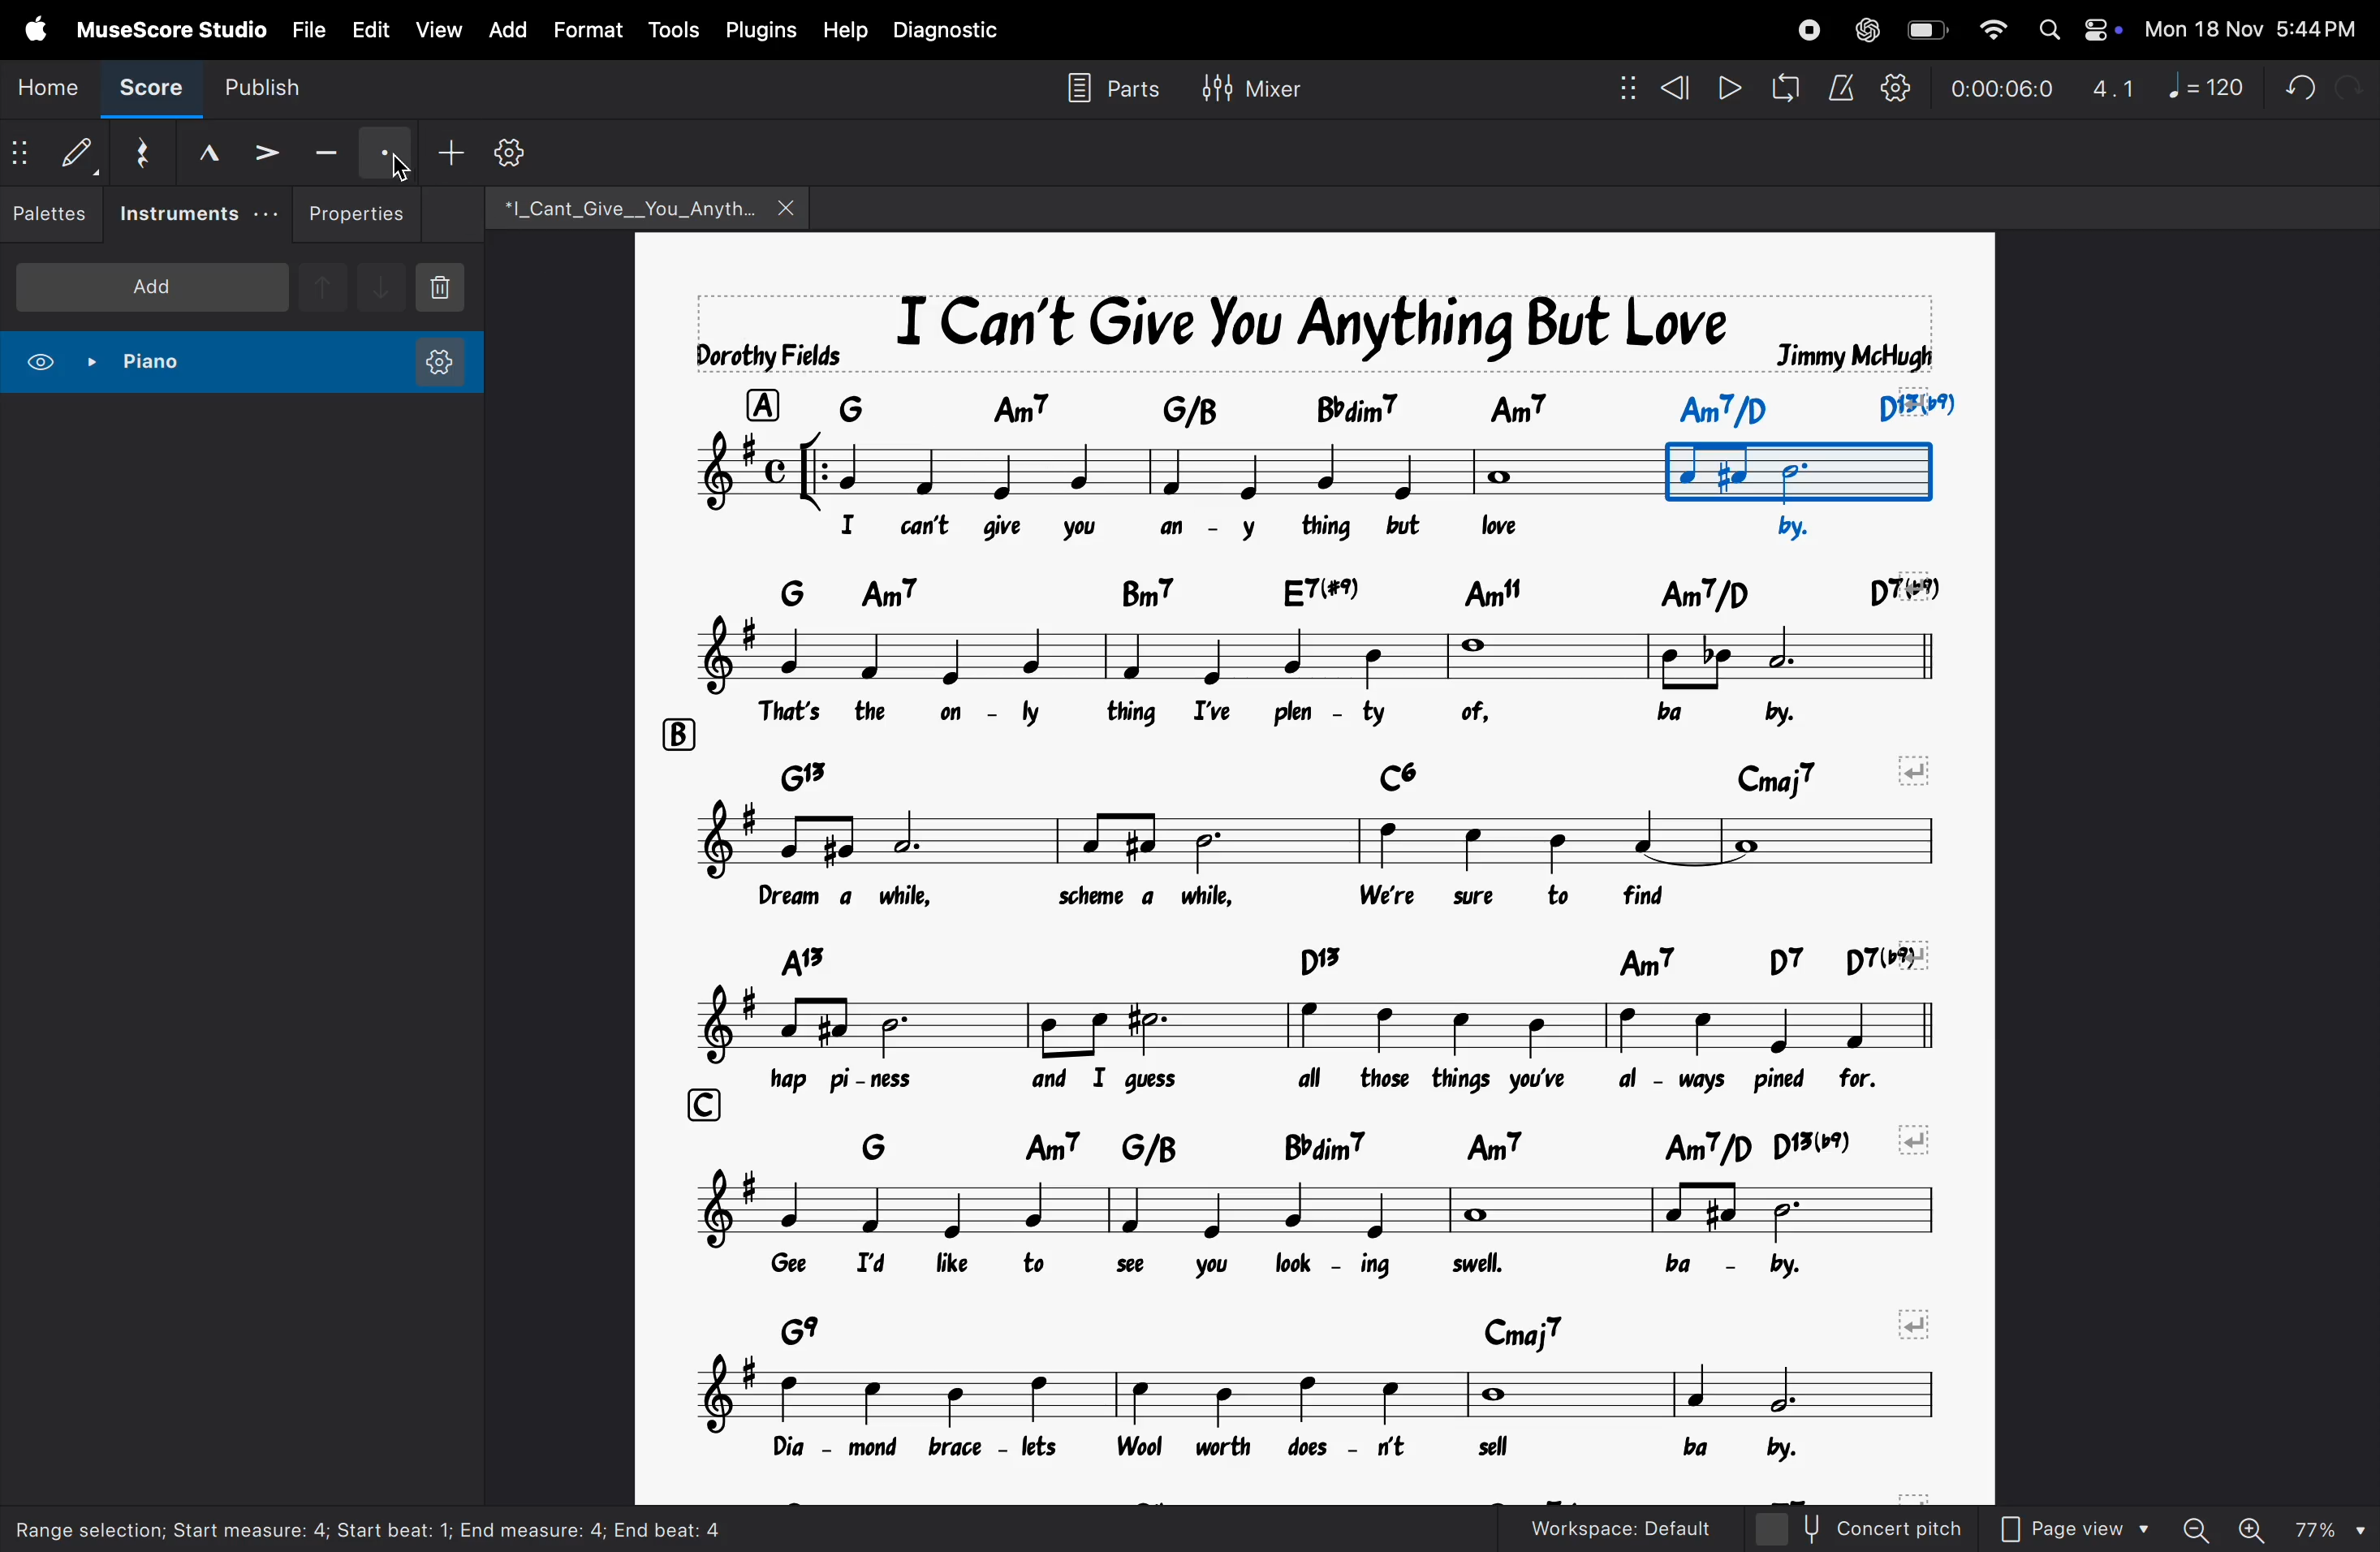  I want to click on bounded box, so click(1797, 471).